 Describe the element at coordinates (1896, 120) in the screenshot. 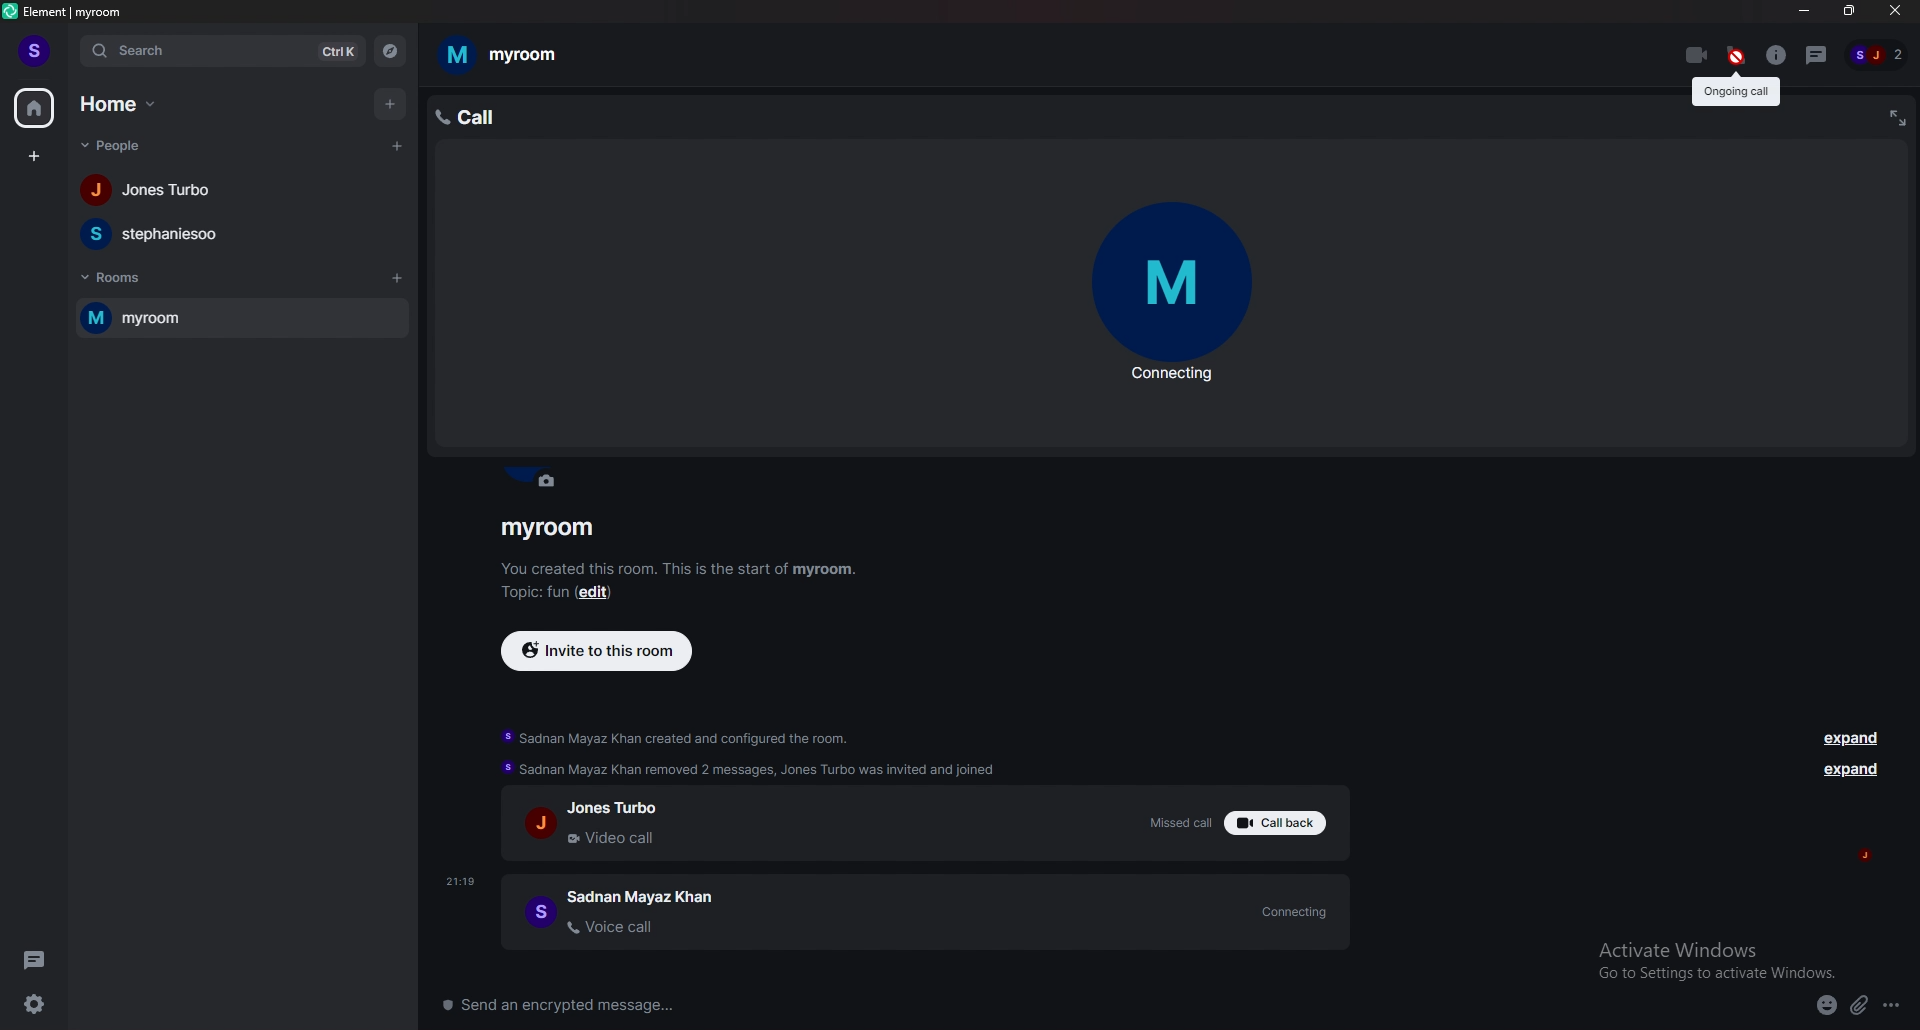

I see `expand` at that location.